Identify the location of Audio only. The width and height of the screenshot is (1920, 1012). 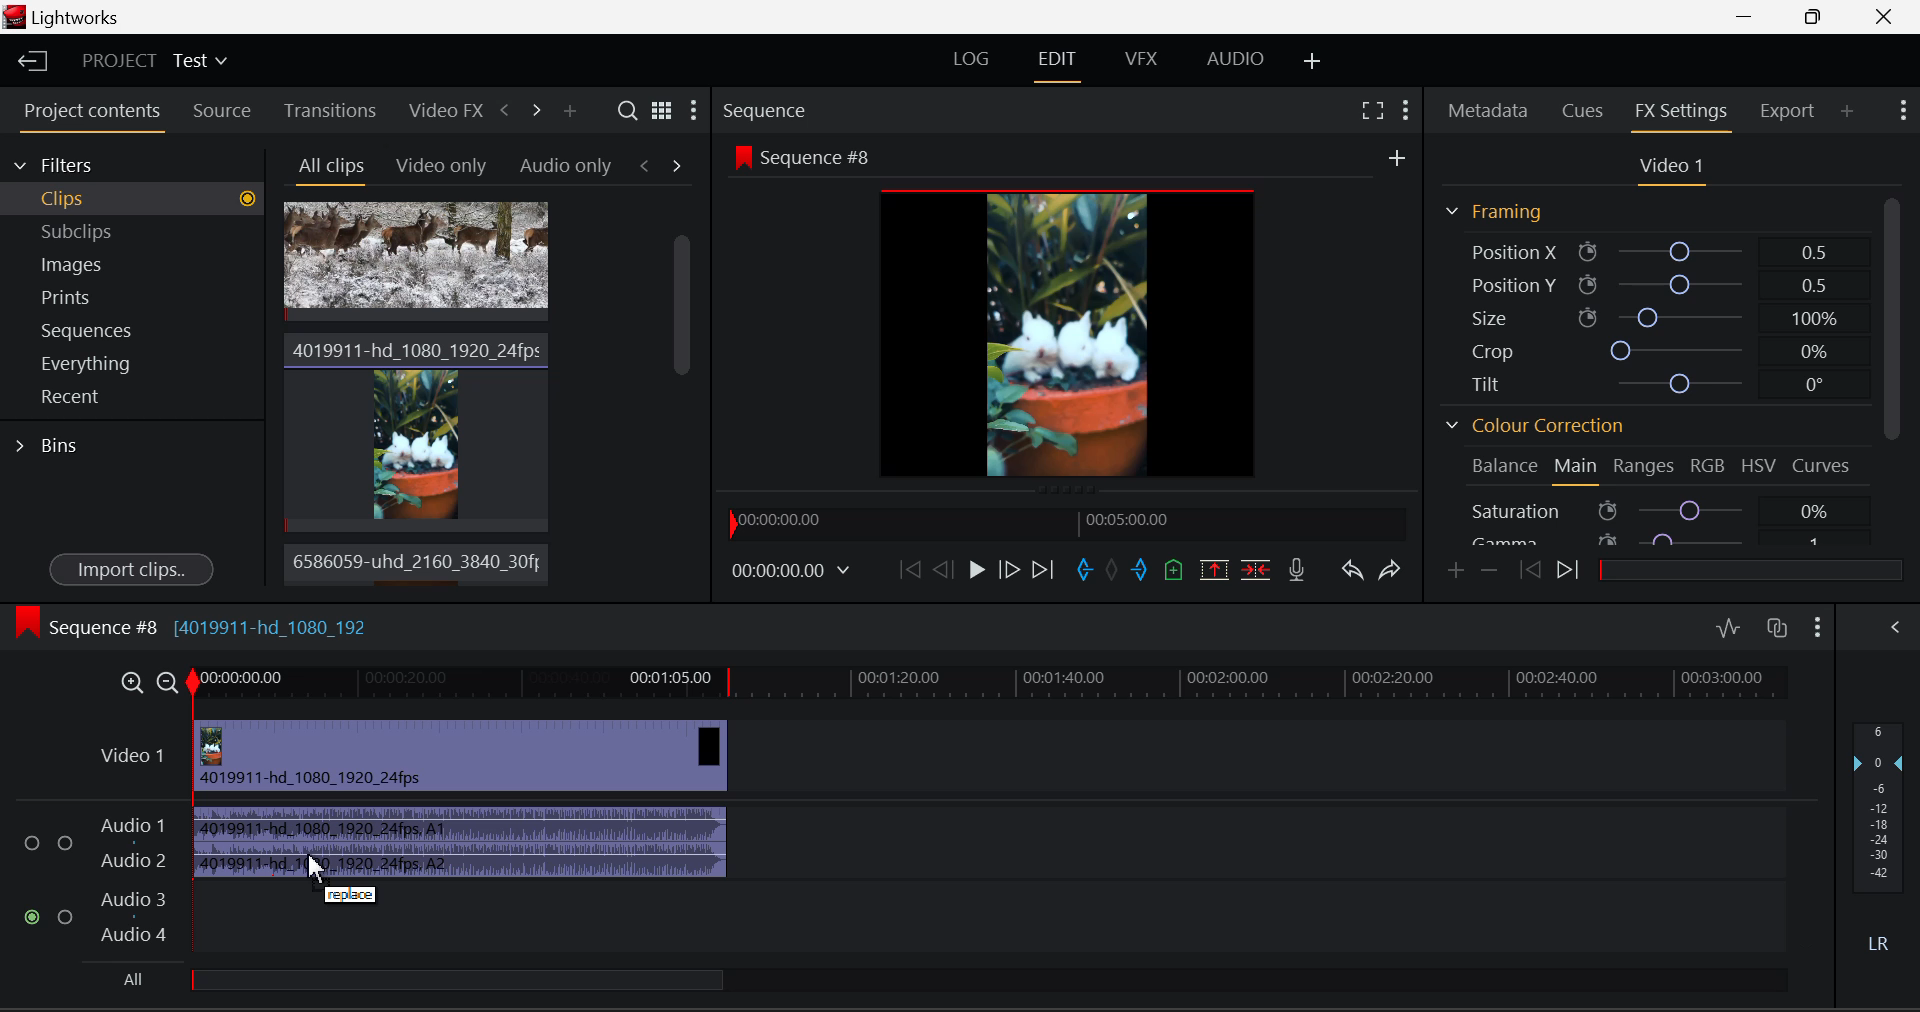
(566, 164).